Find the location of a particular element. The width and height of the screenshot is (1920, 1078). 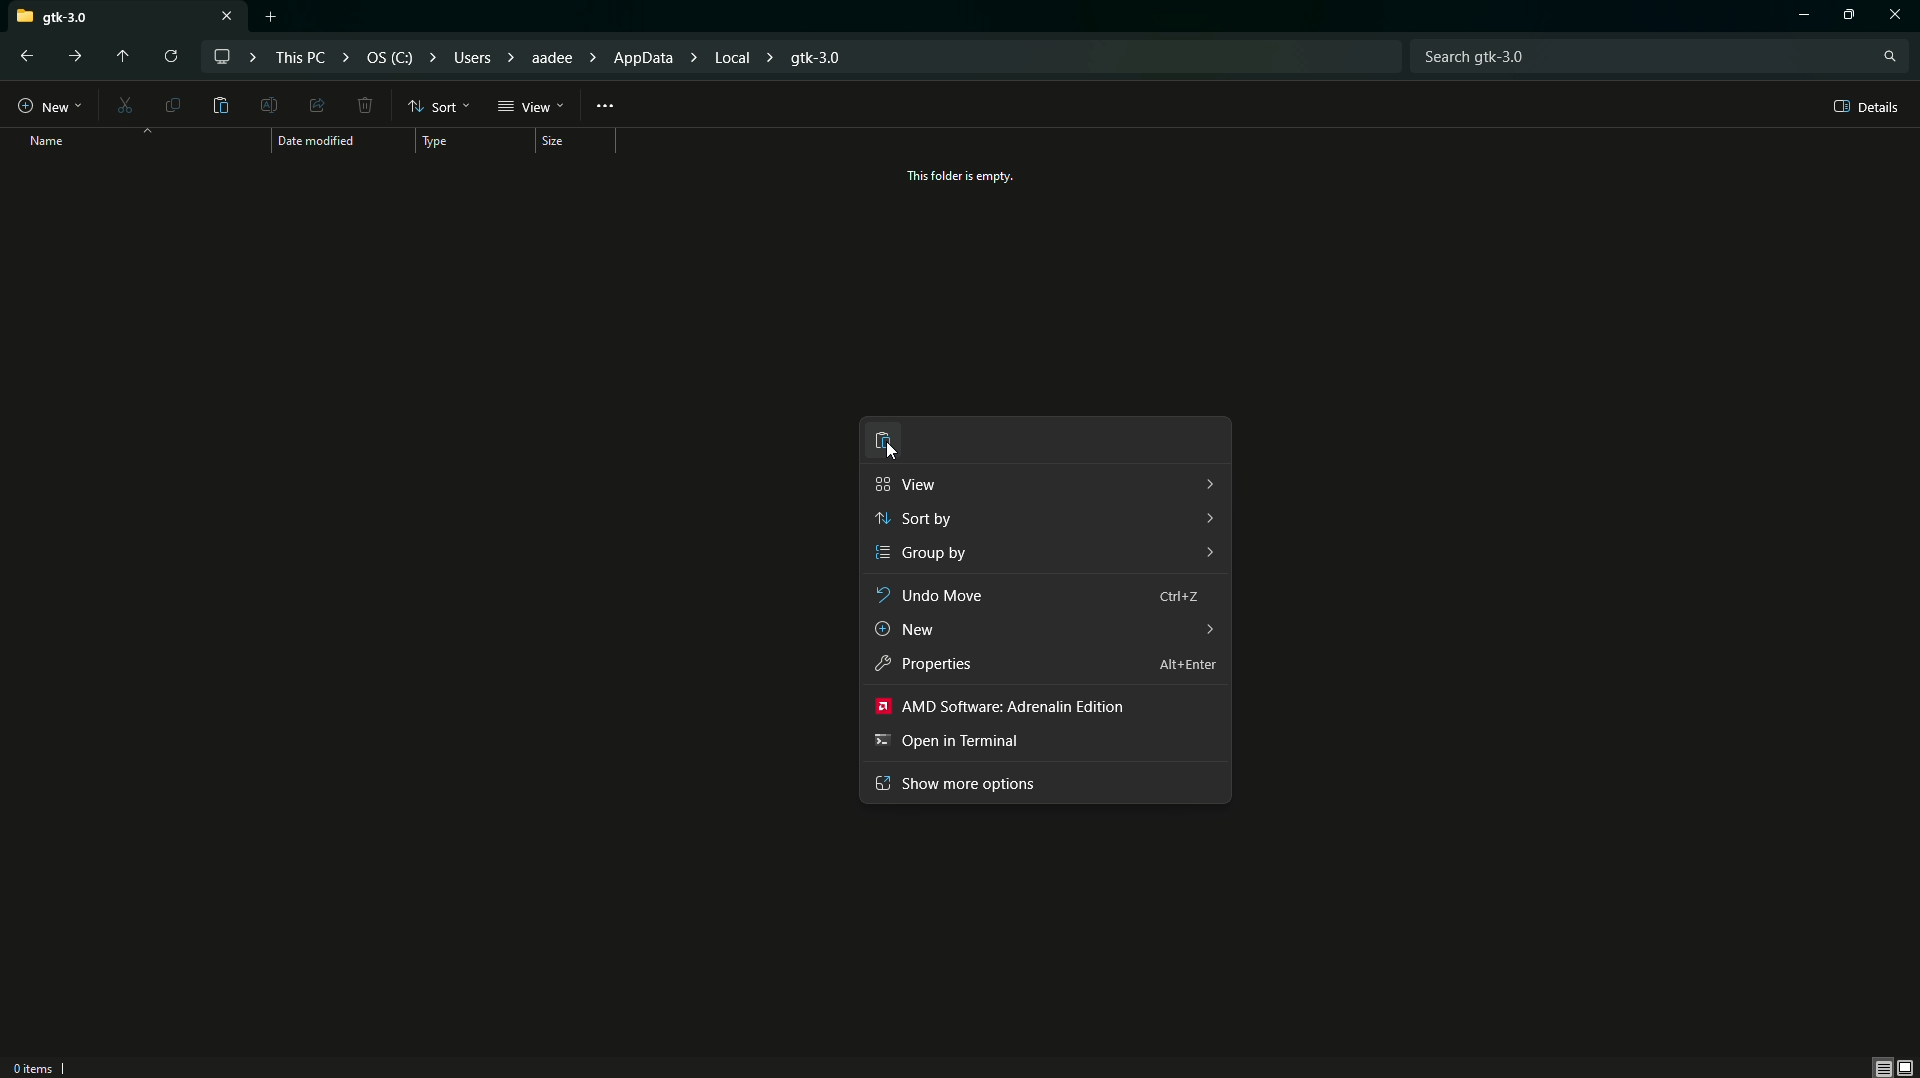

Move up is located at coordinates (120, 58).